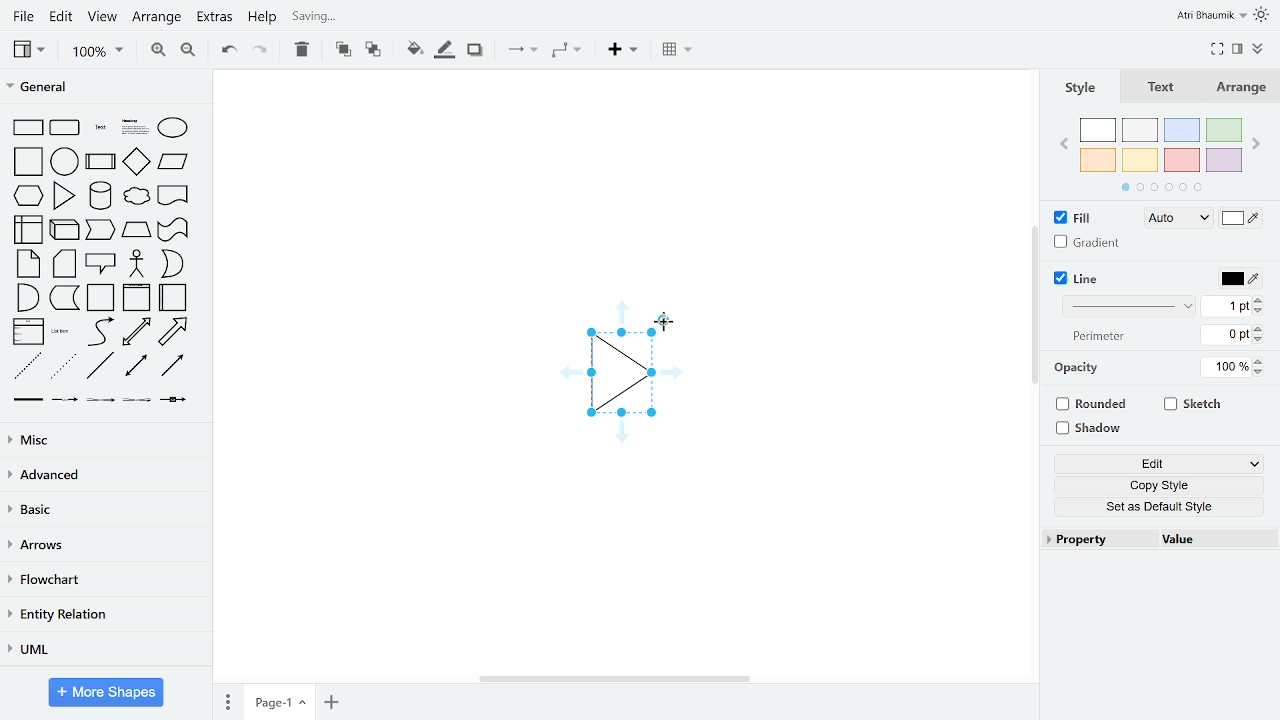  I want to click on trapezoid, so click(136, 232).